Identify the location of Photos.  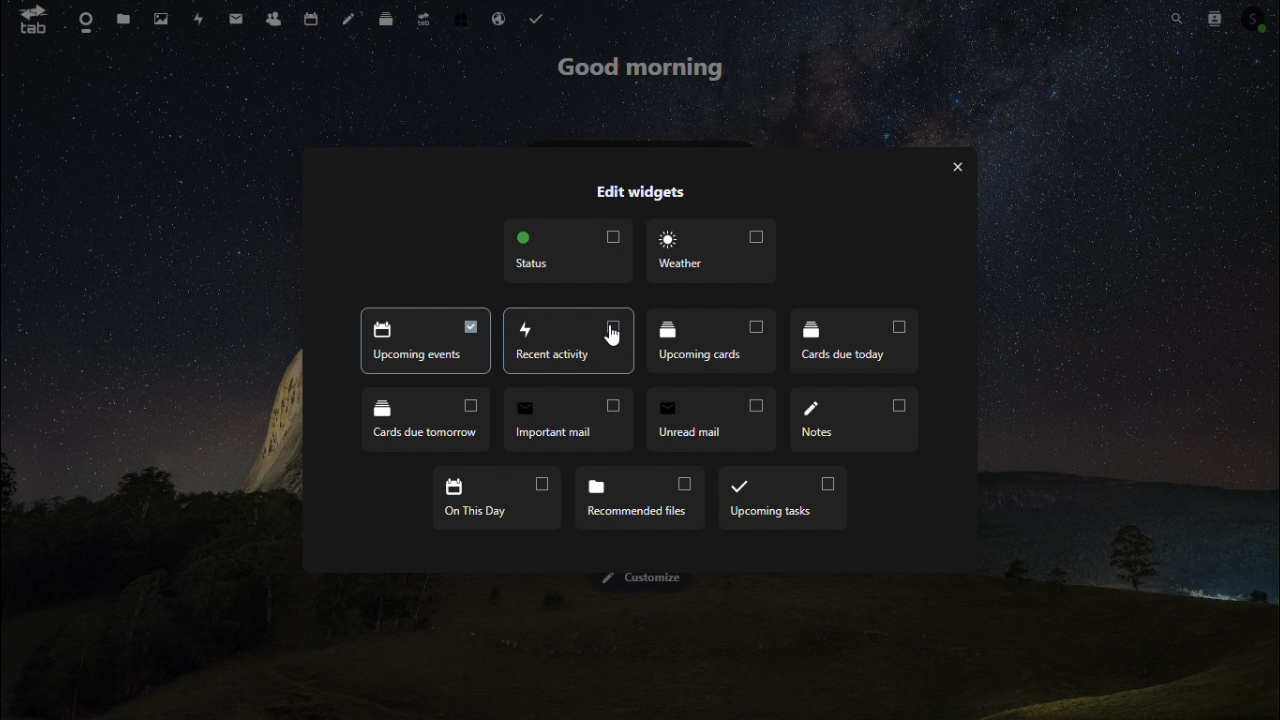
(159, 18).